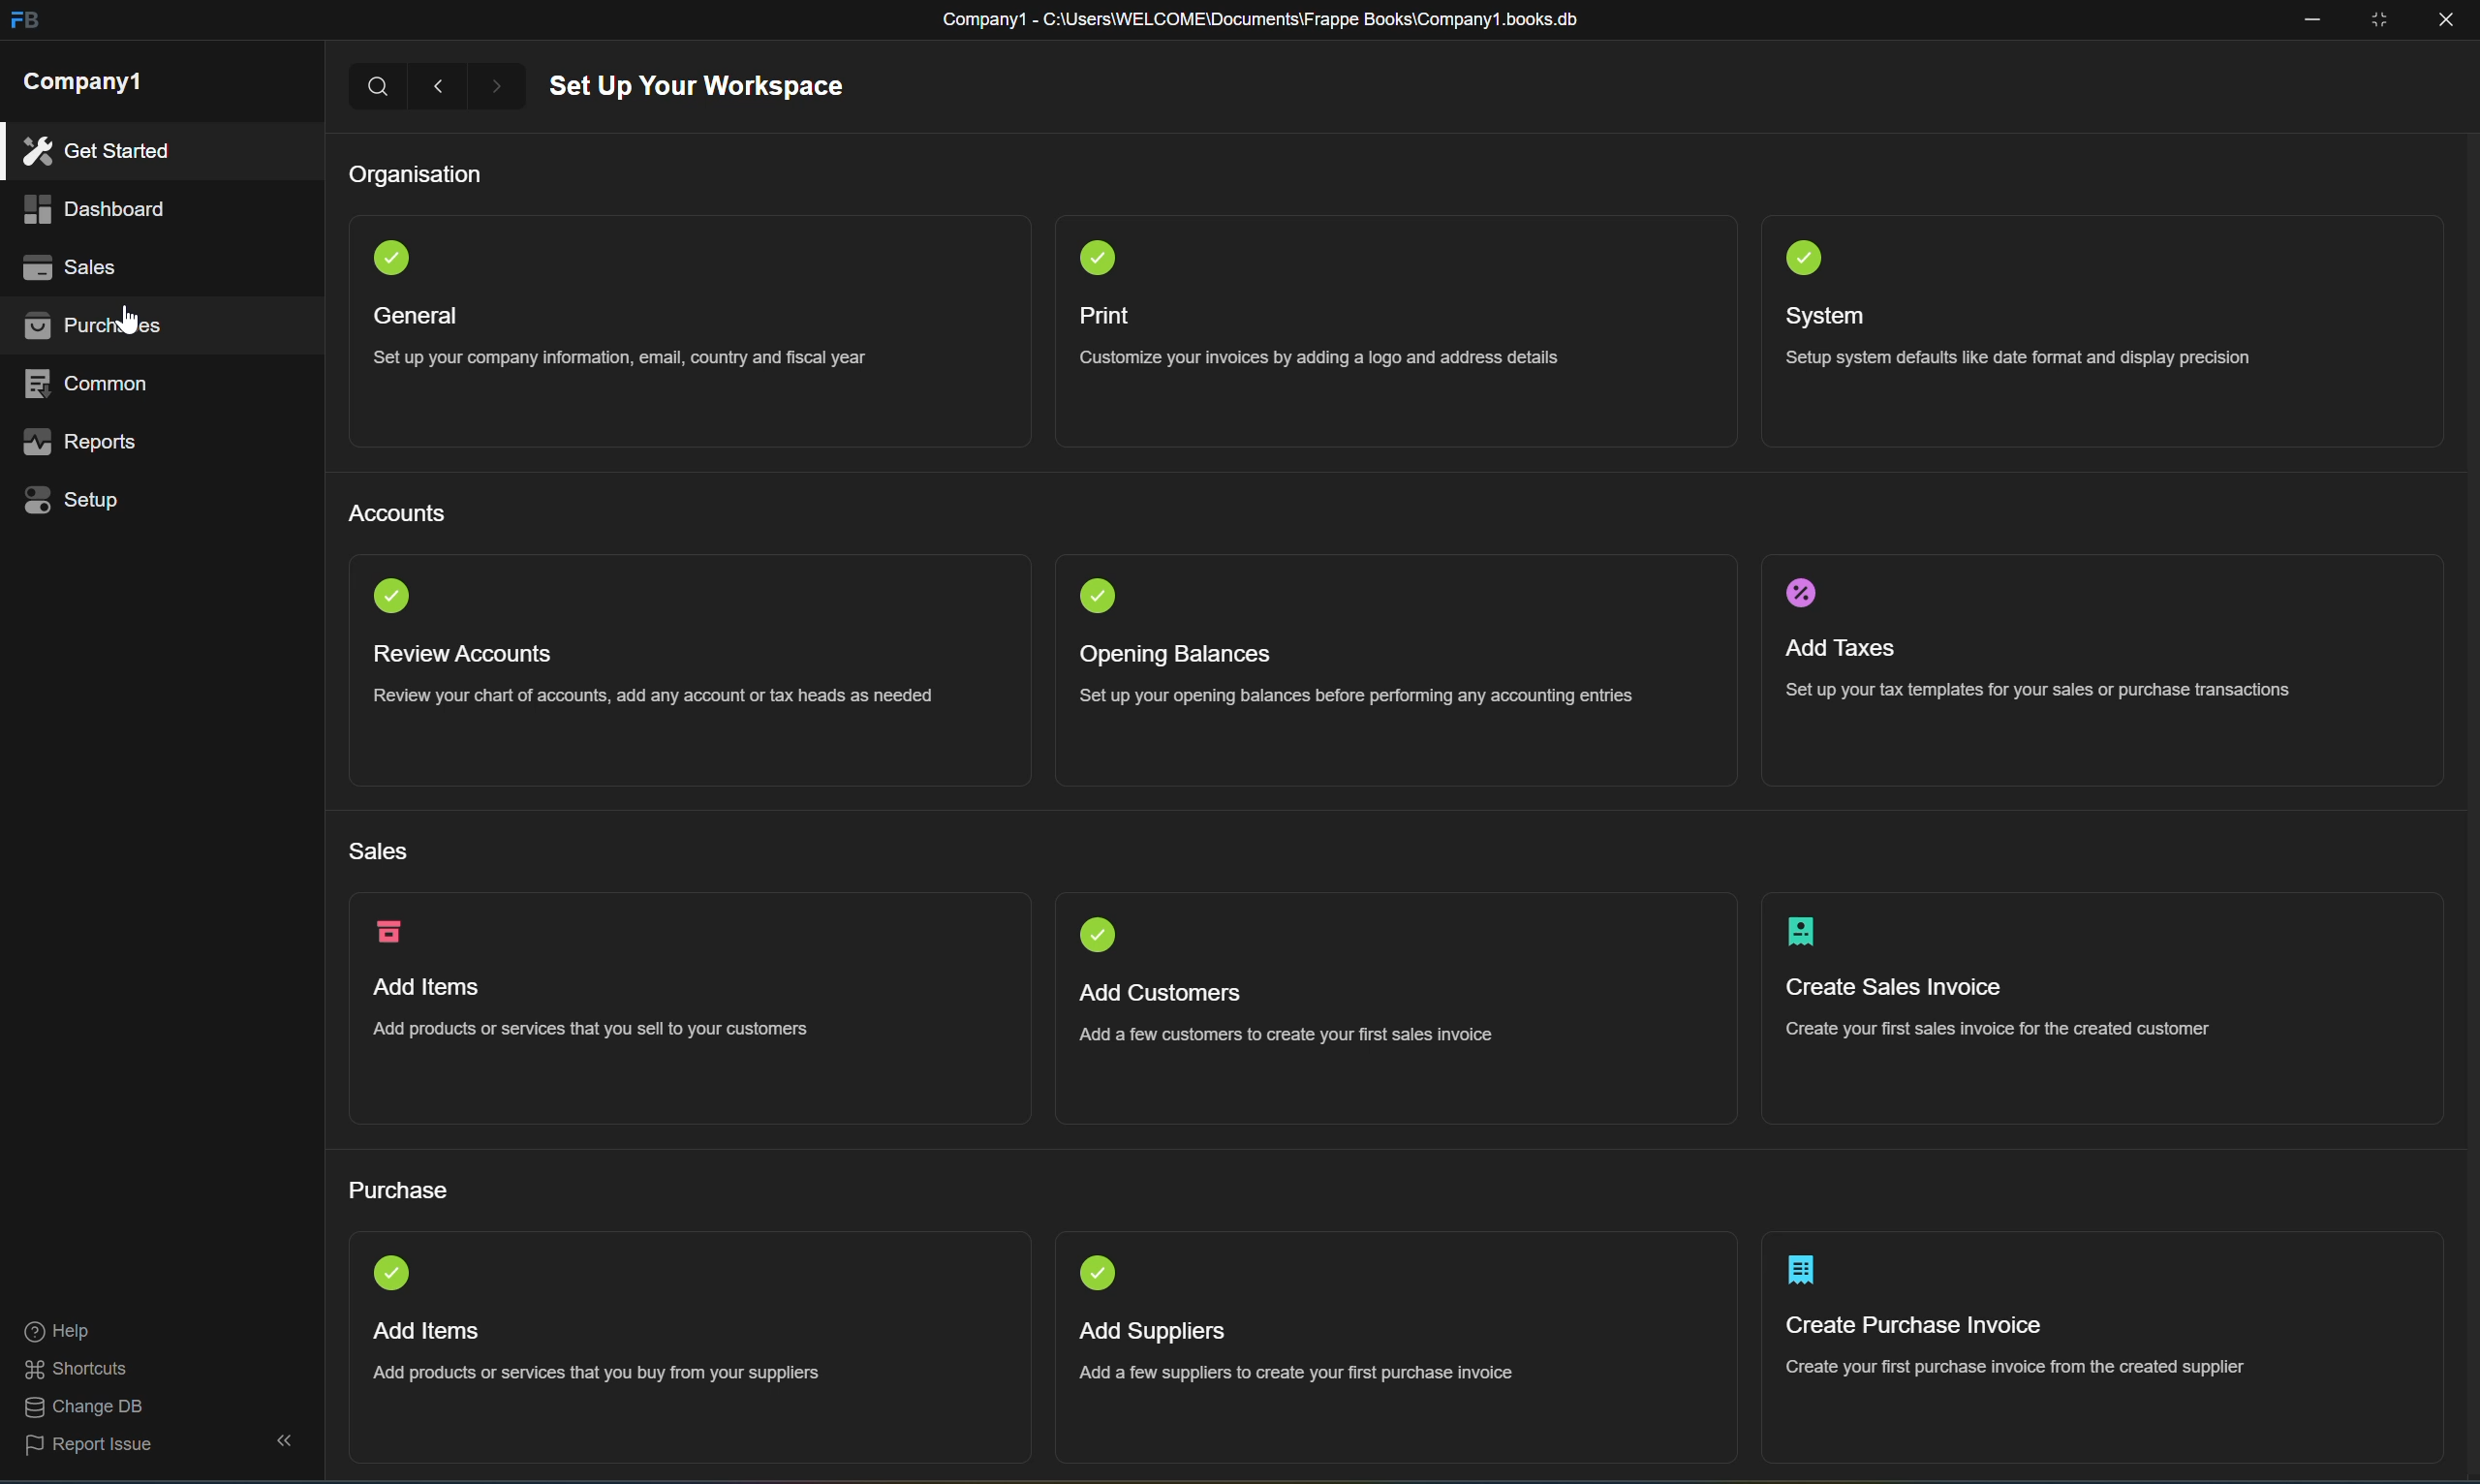 This screenshot has height=1484, width=2480. What do you see at coordinates (130, 321) in the screenshot?
I see `cursor` at bounding box center [130, 321].